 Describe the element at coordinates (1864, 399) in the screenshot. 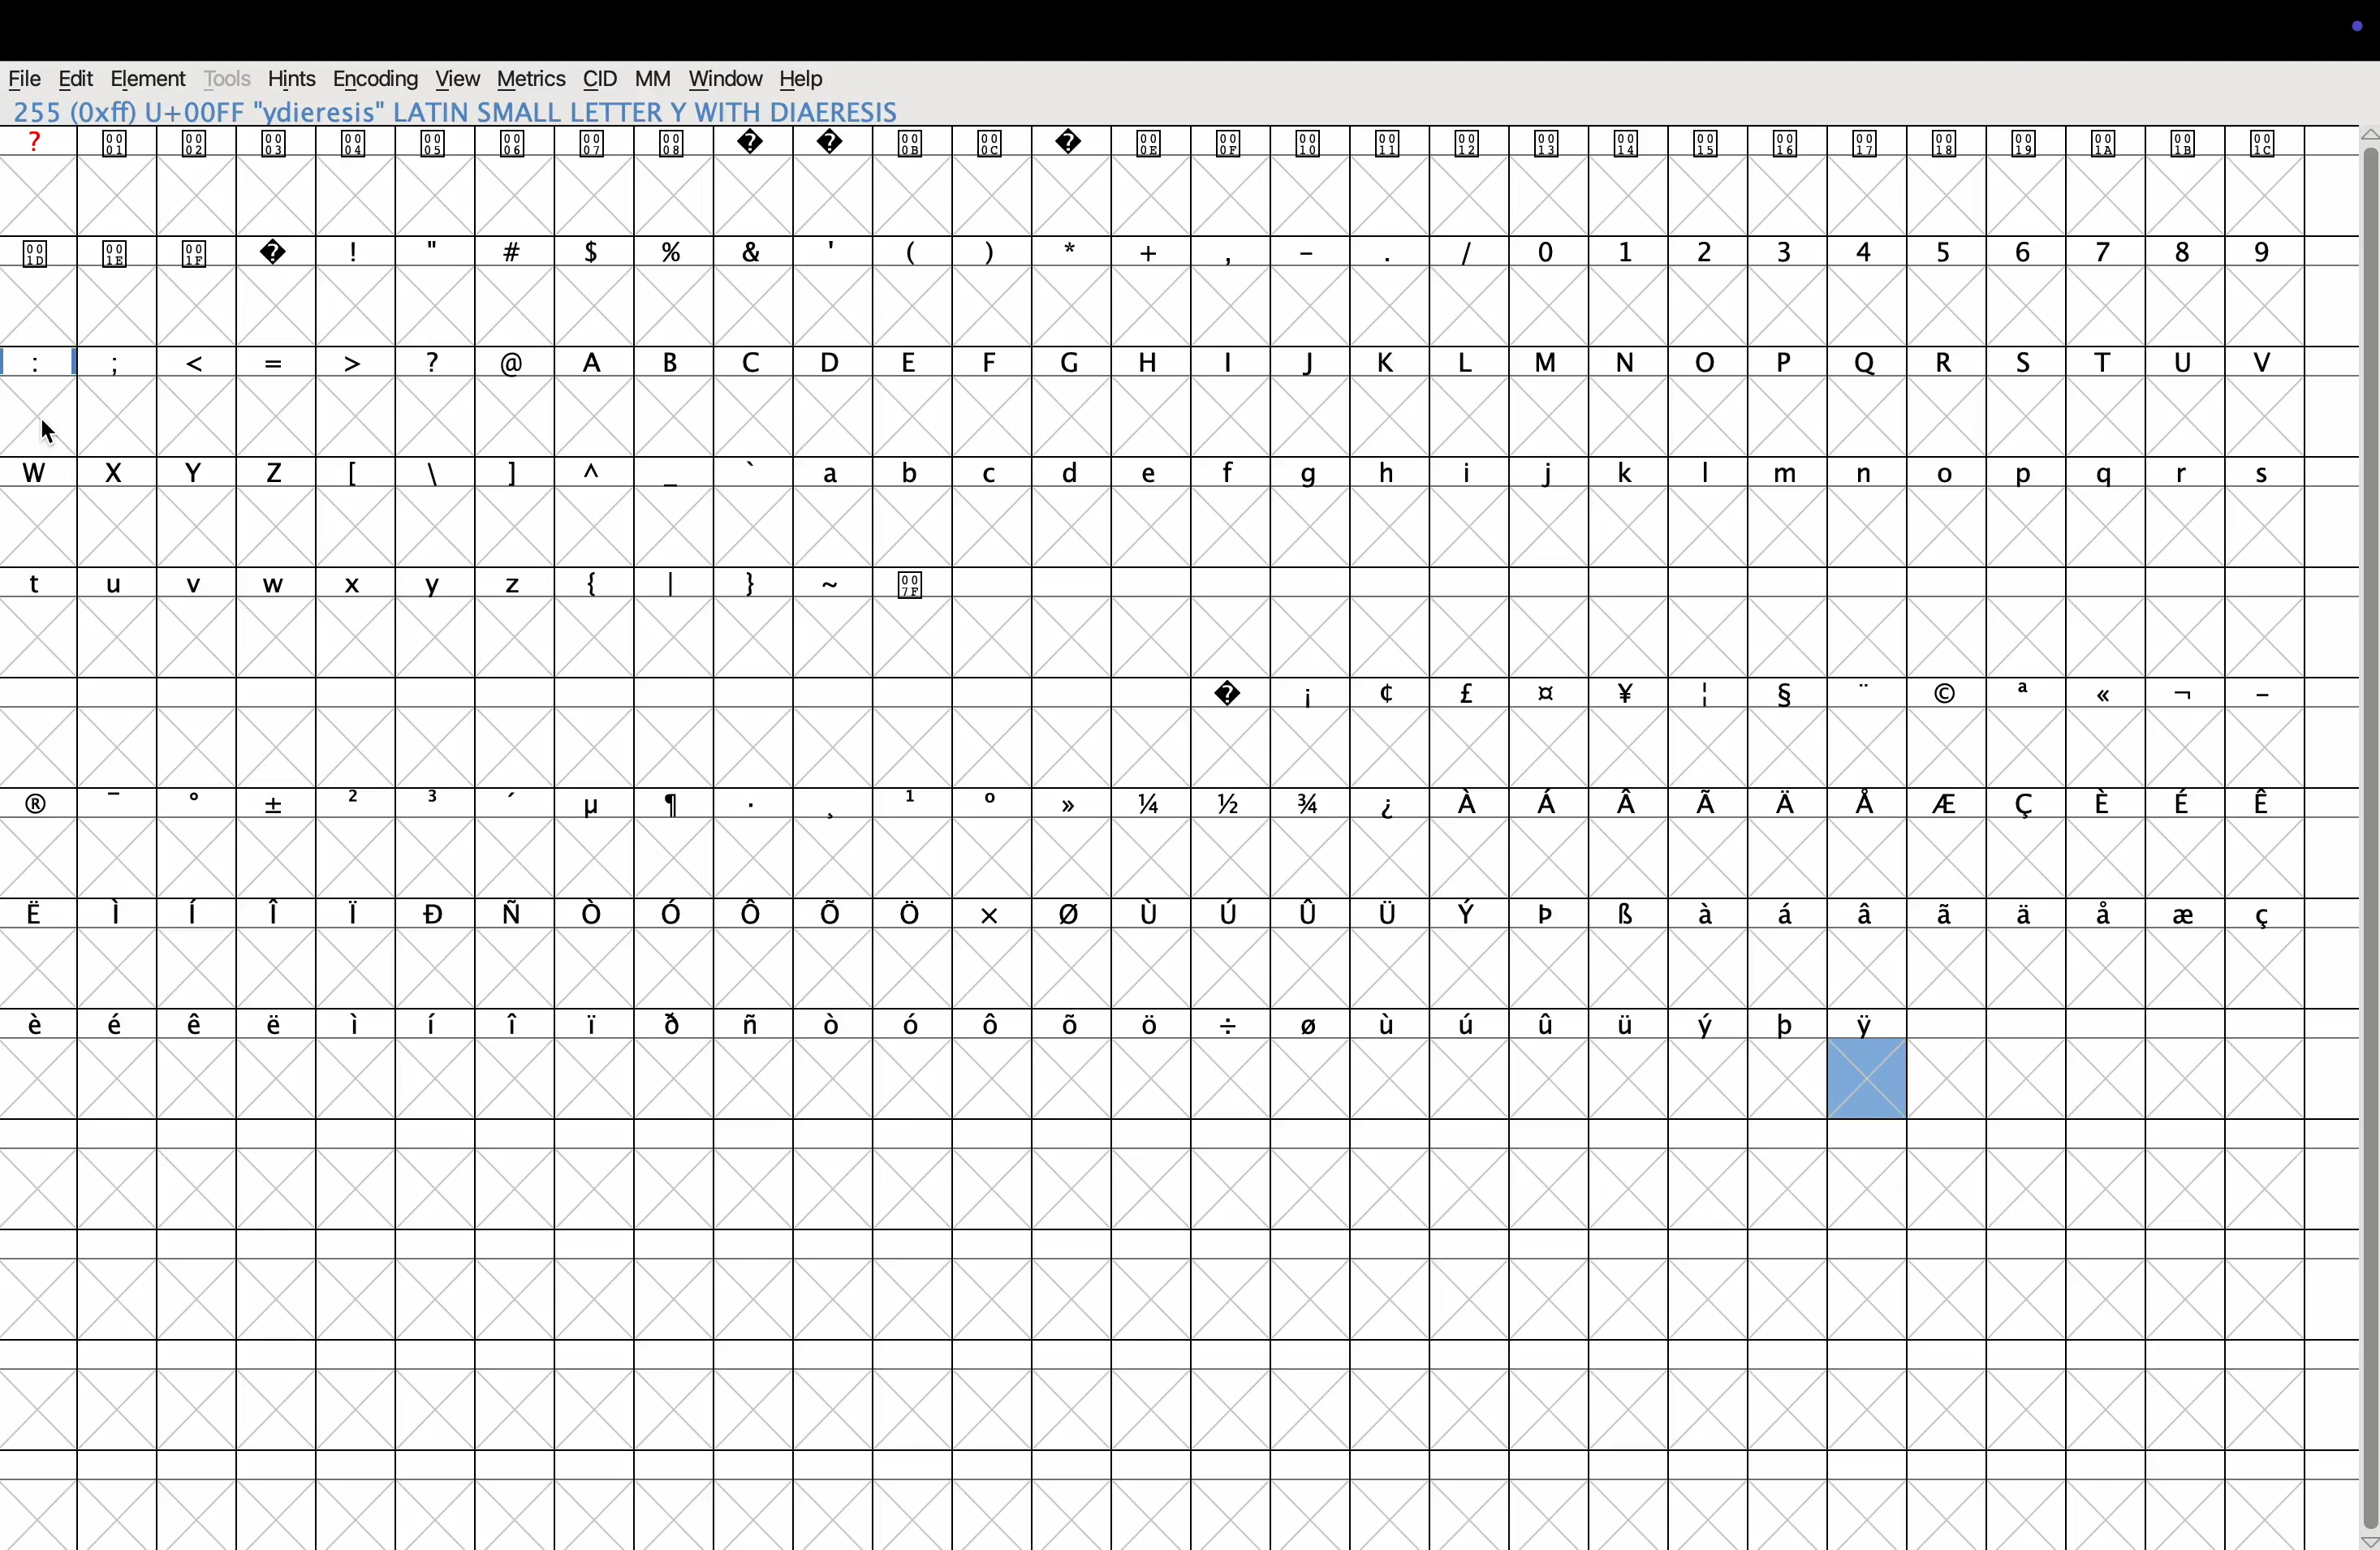

I see `Q` at that location.